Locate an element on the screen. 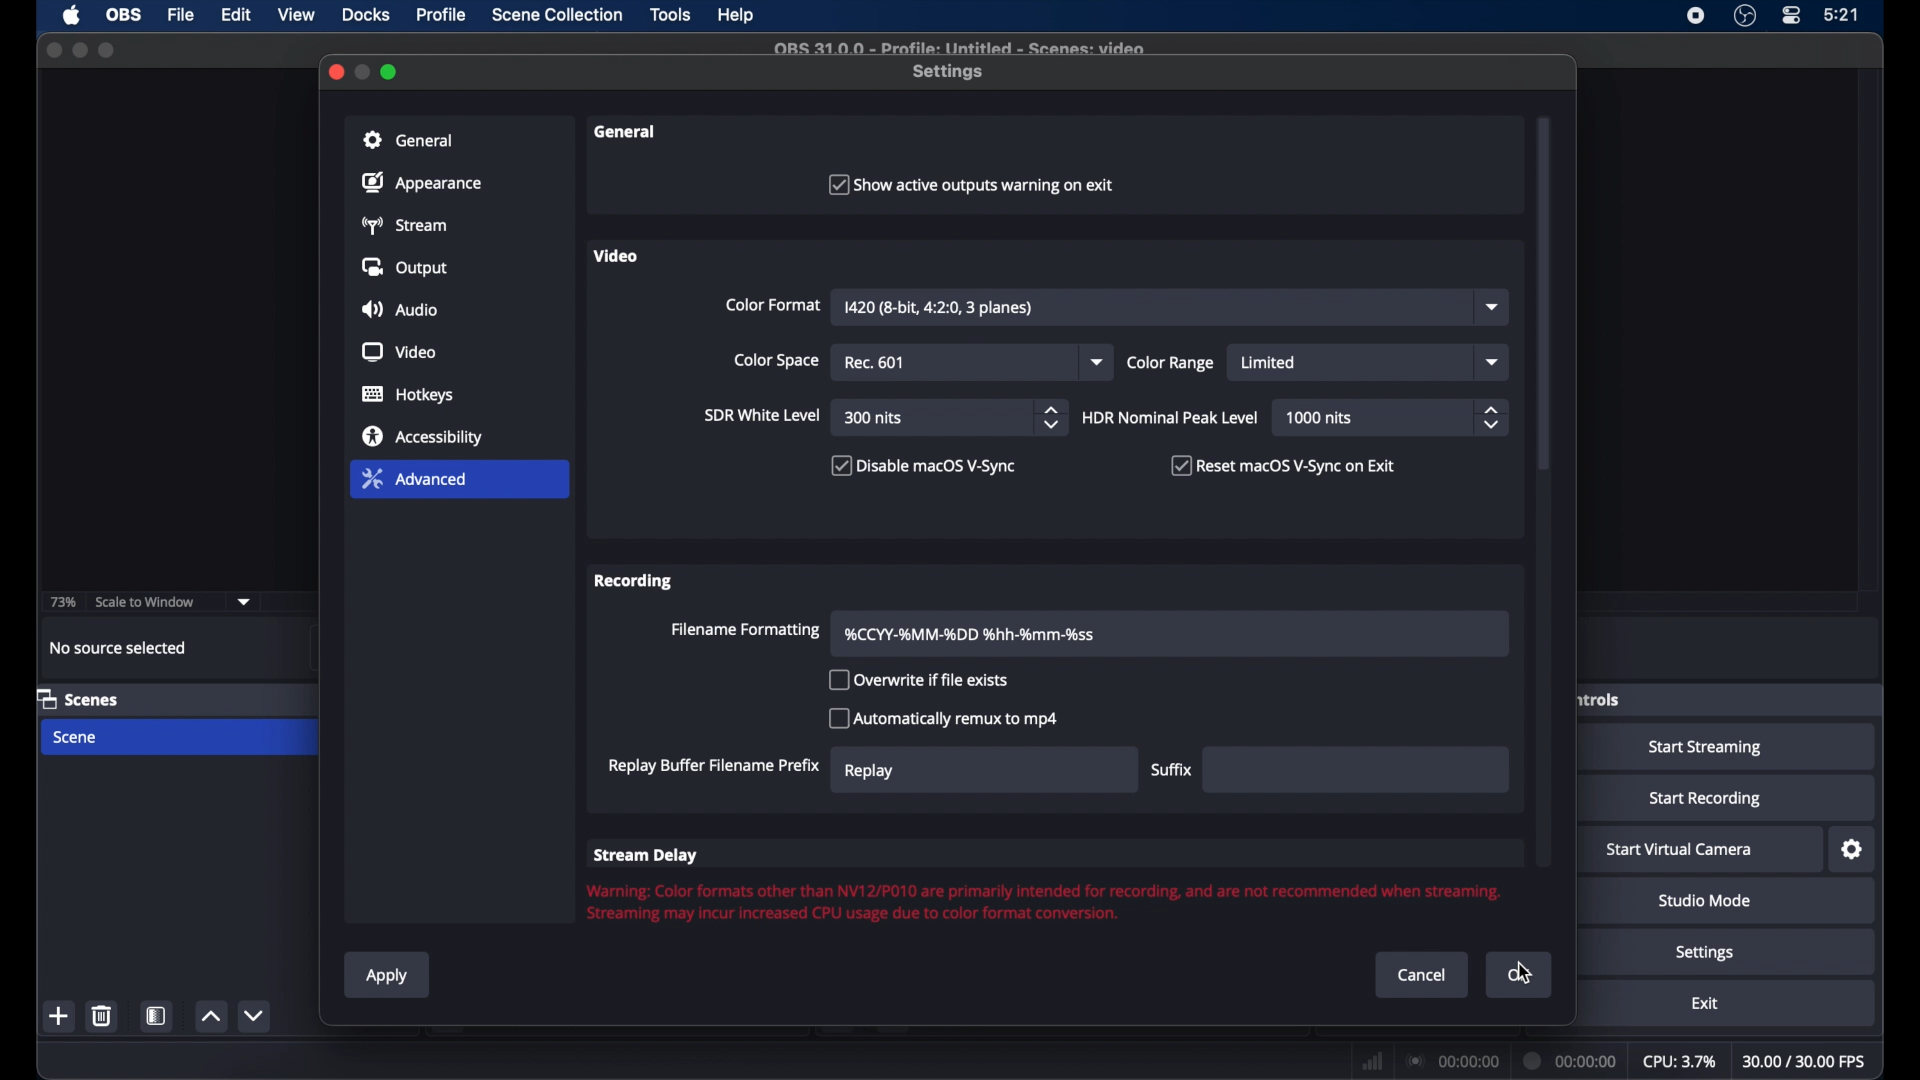 Image resolution: width=1920 pixels, height=1080 pixels. cpu is located at coordinates (1678, 1062).